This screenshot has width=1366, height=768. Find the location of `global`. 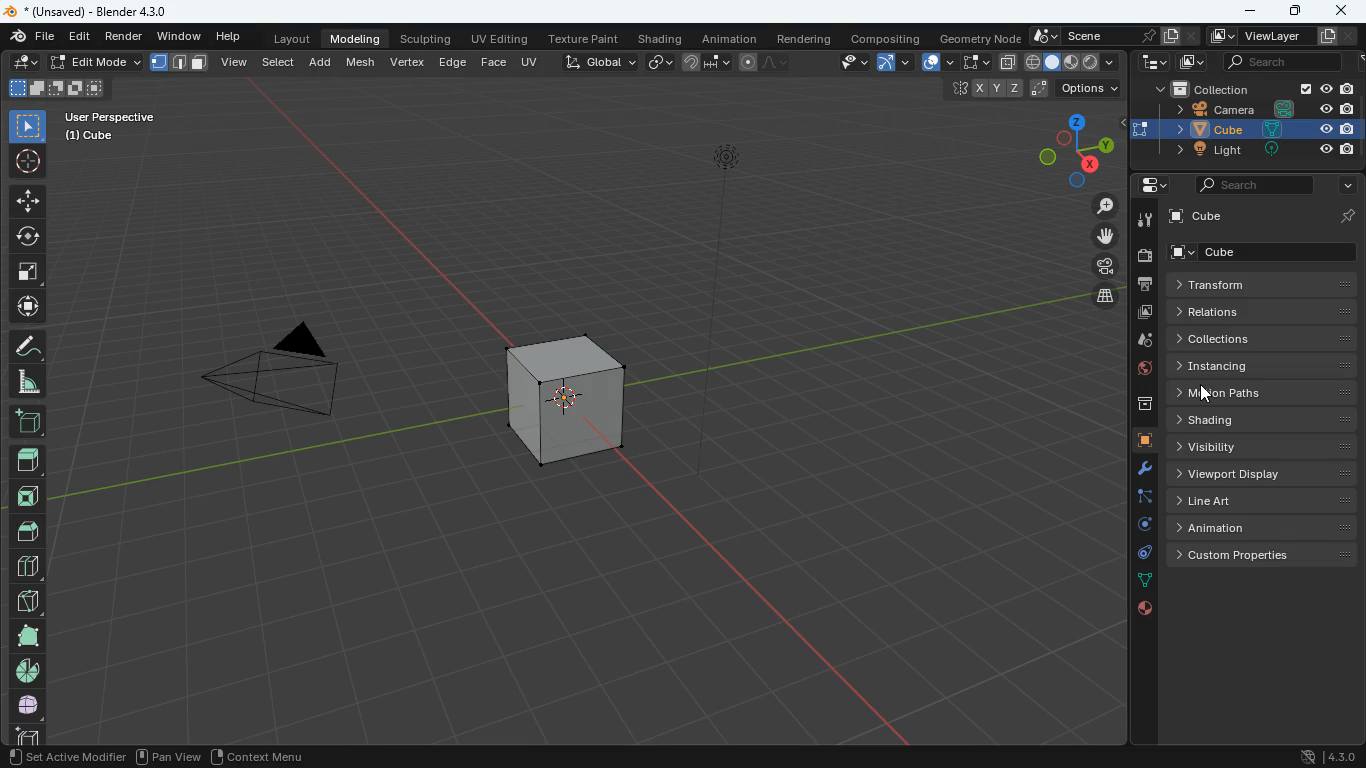

global is located at coordinates (600, 61).